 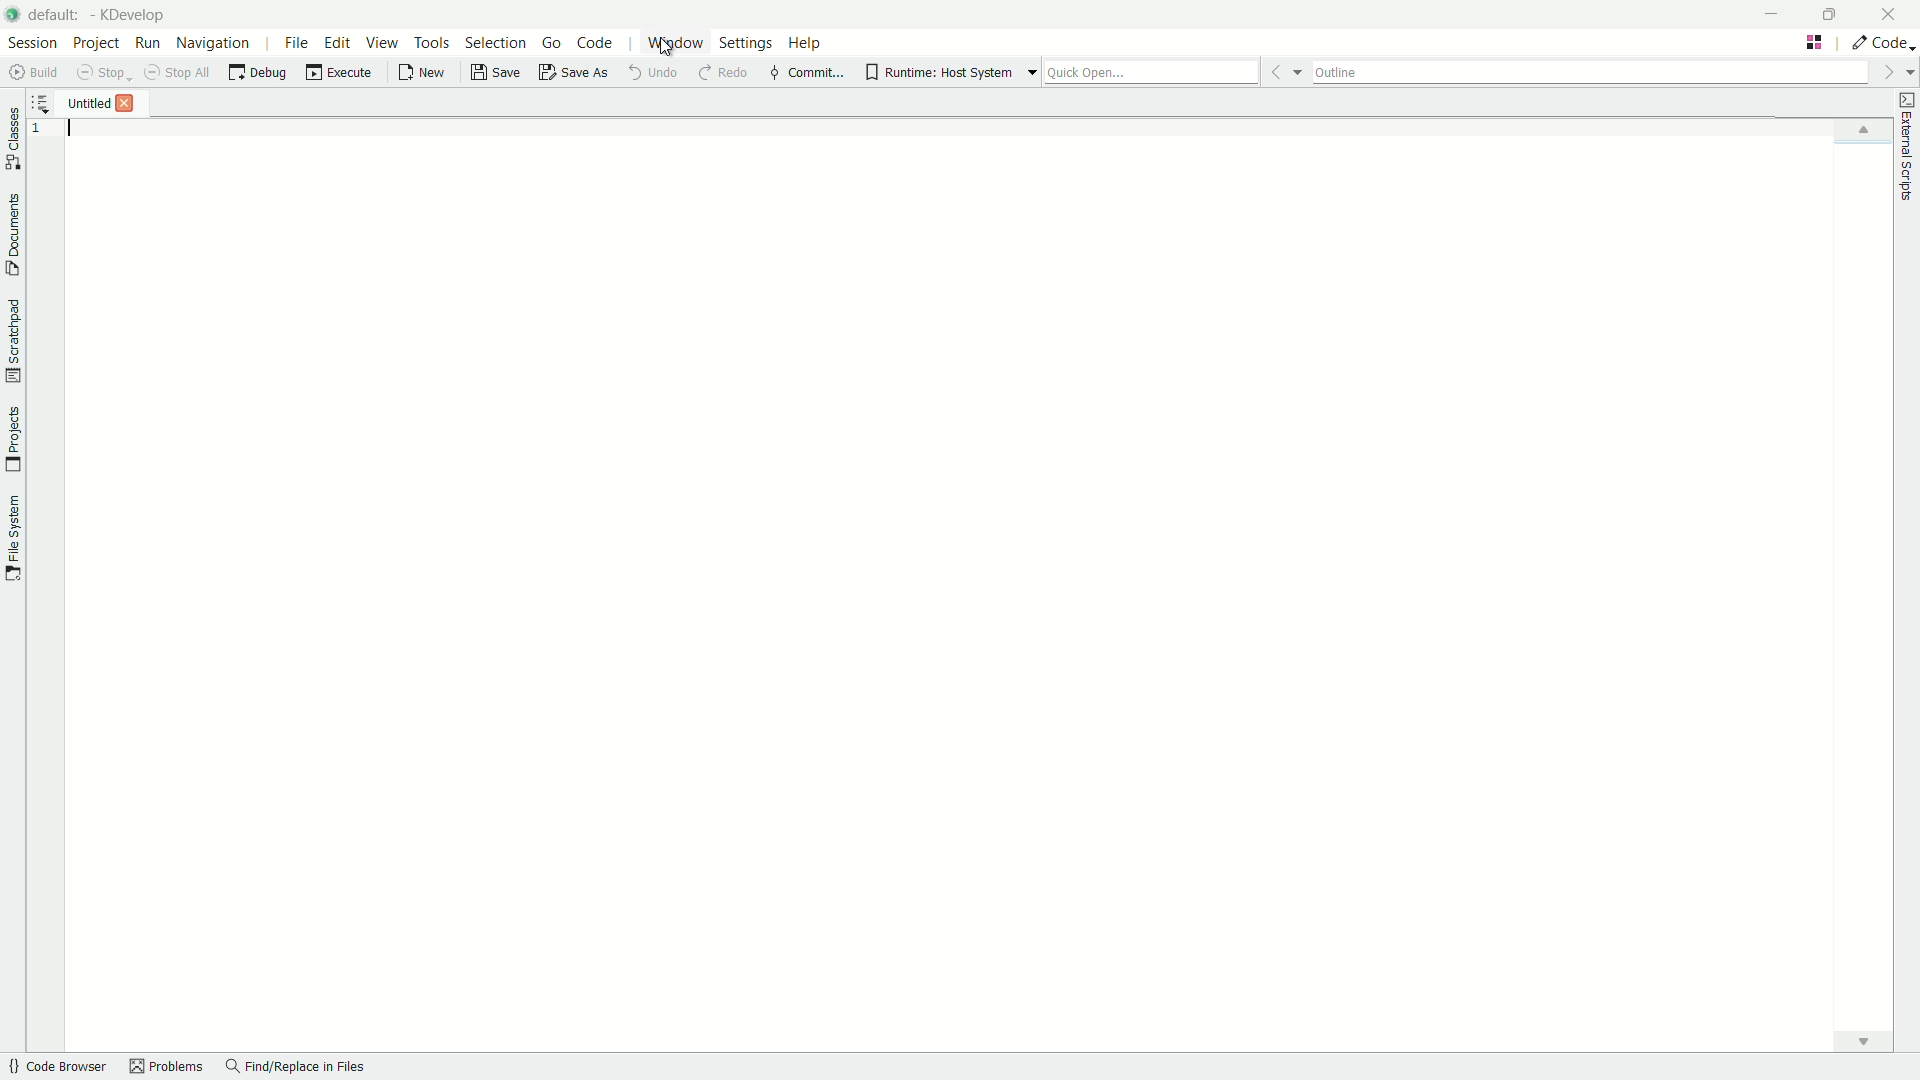 I want to click on stop all, so click(x=178, y=73).